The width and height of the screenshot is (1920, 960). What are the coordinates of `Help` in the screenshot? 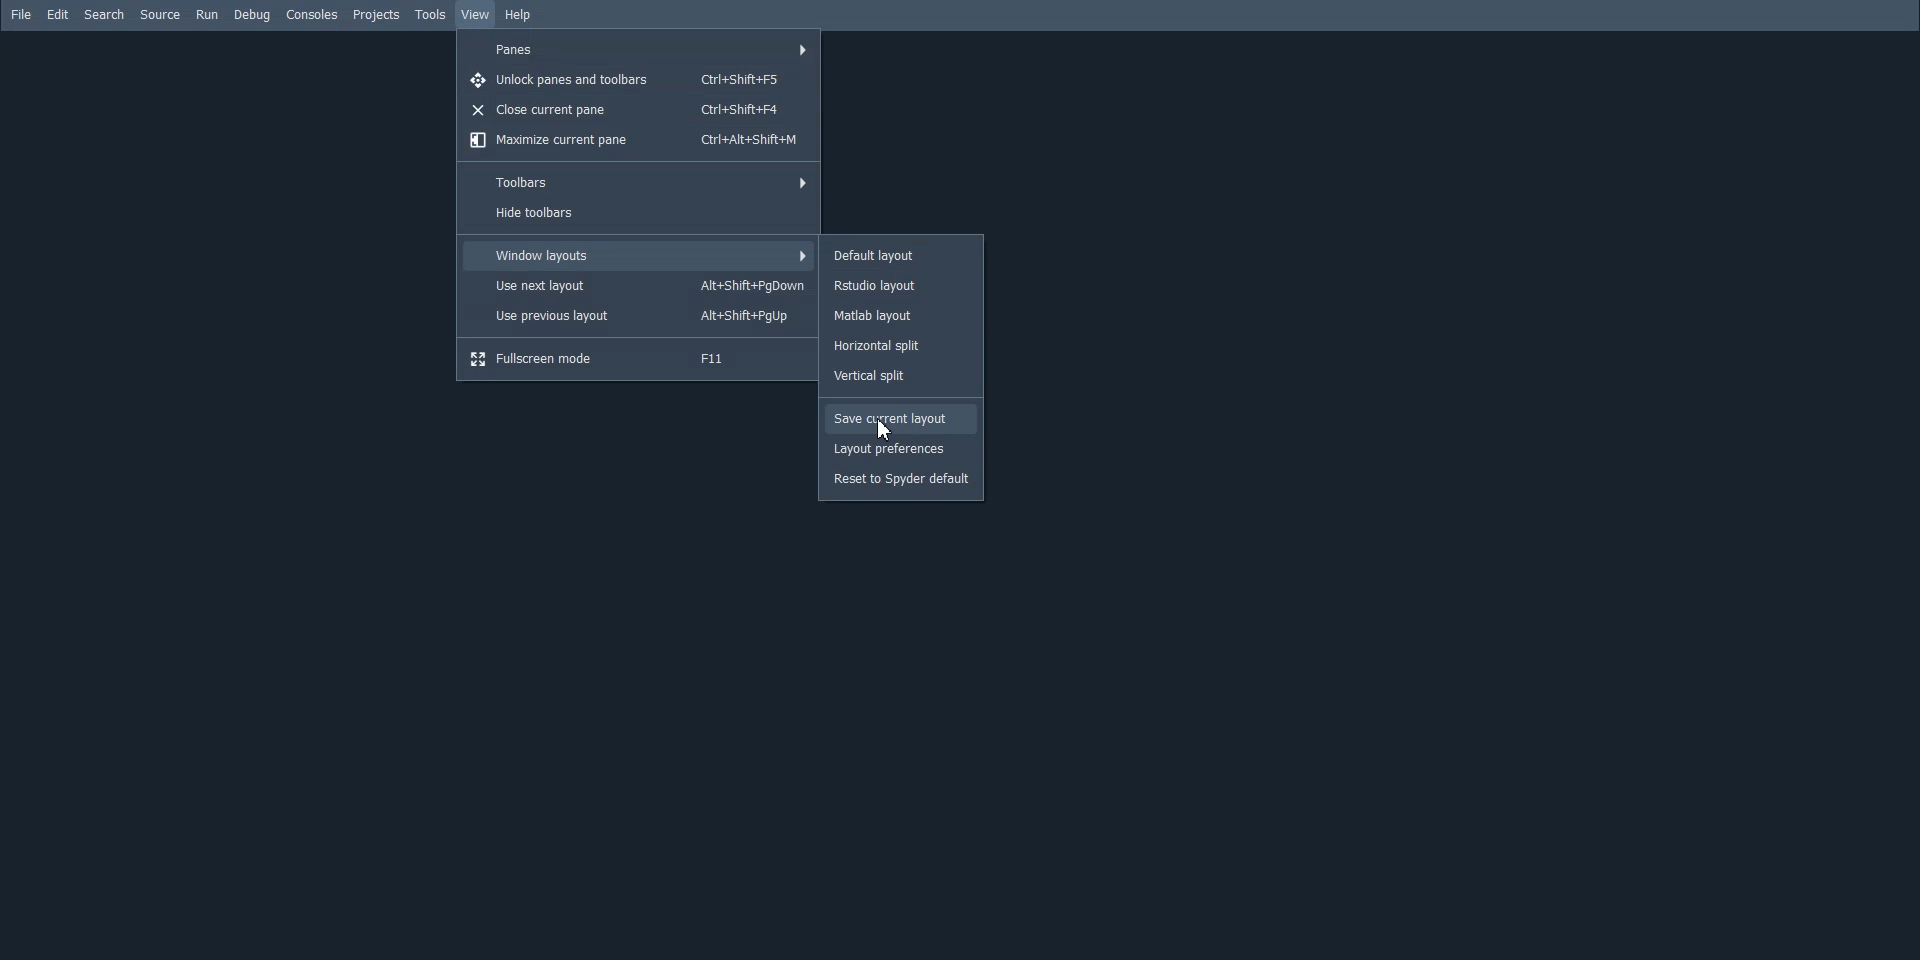 It's located at (519, 16).